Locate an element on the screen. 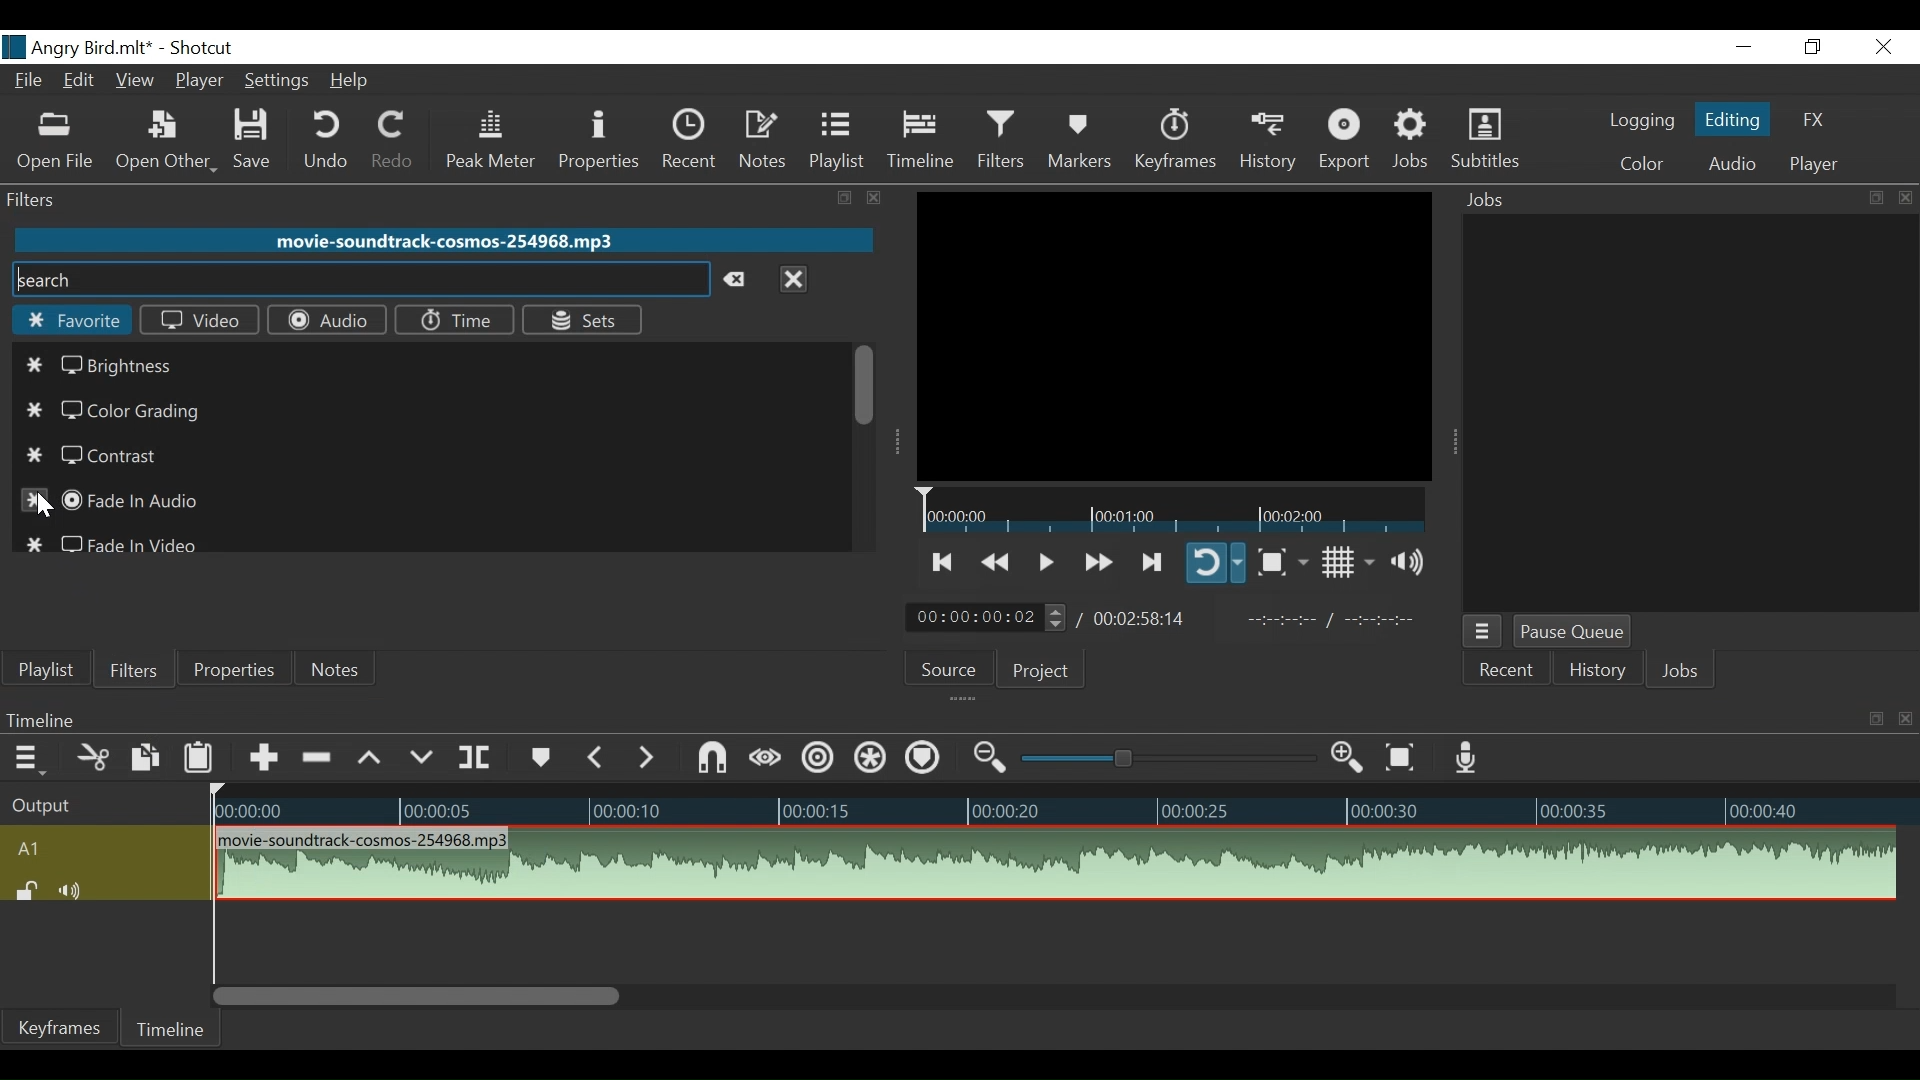  Scrub while dragging is located at coordinates (766, 758).